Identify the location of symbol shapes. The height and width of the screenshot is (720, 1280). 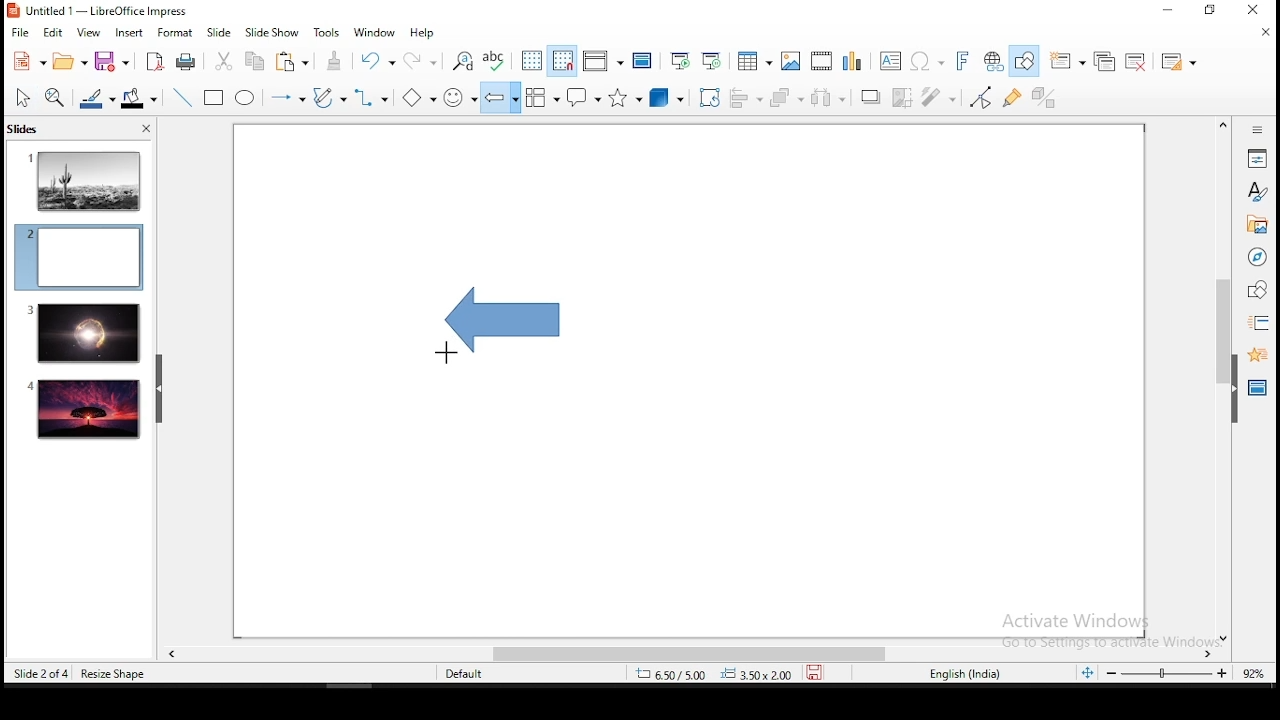
(460, 98).